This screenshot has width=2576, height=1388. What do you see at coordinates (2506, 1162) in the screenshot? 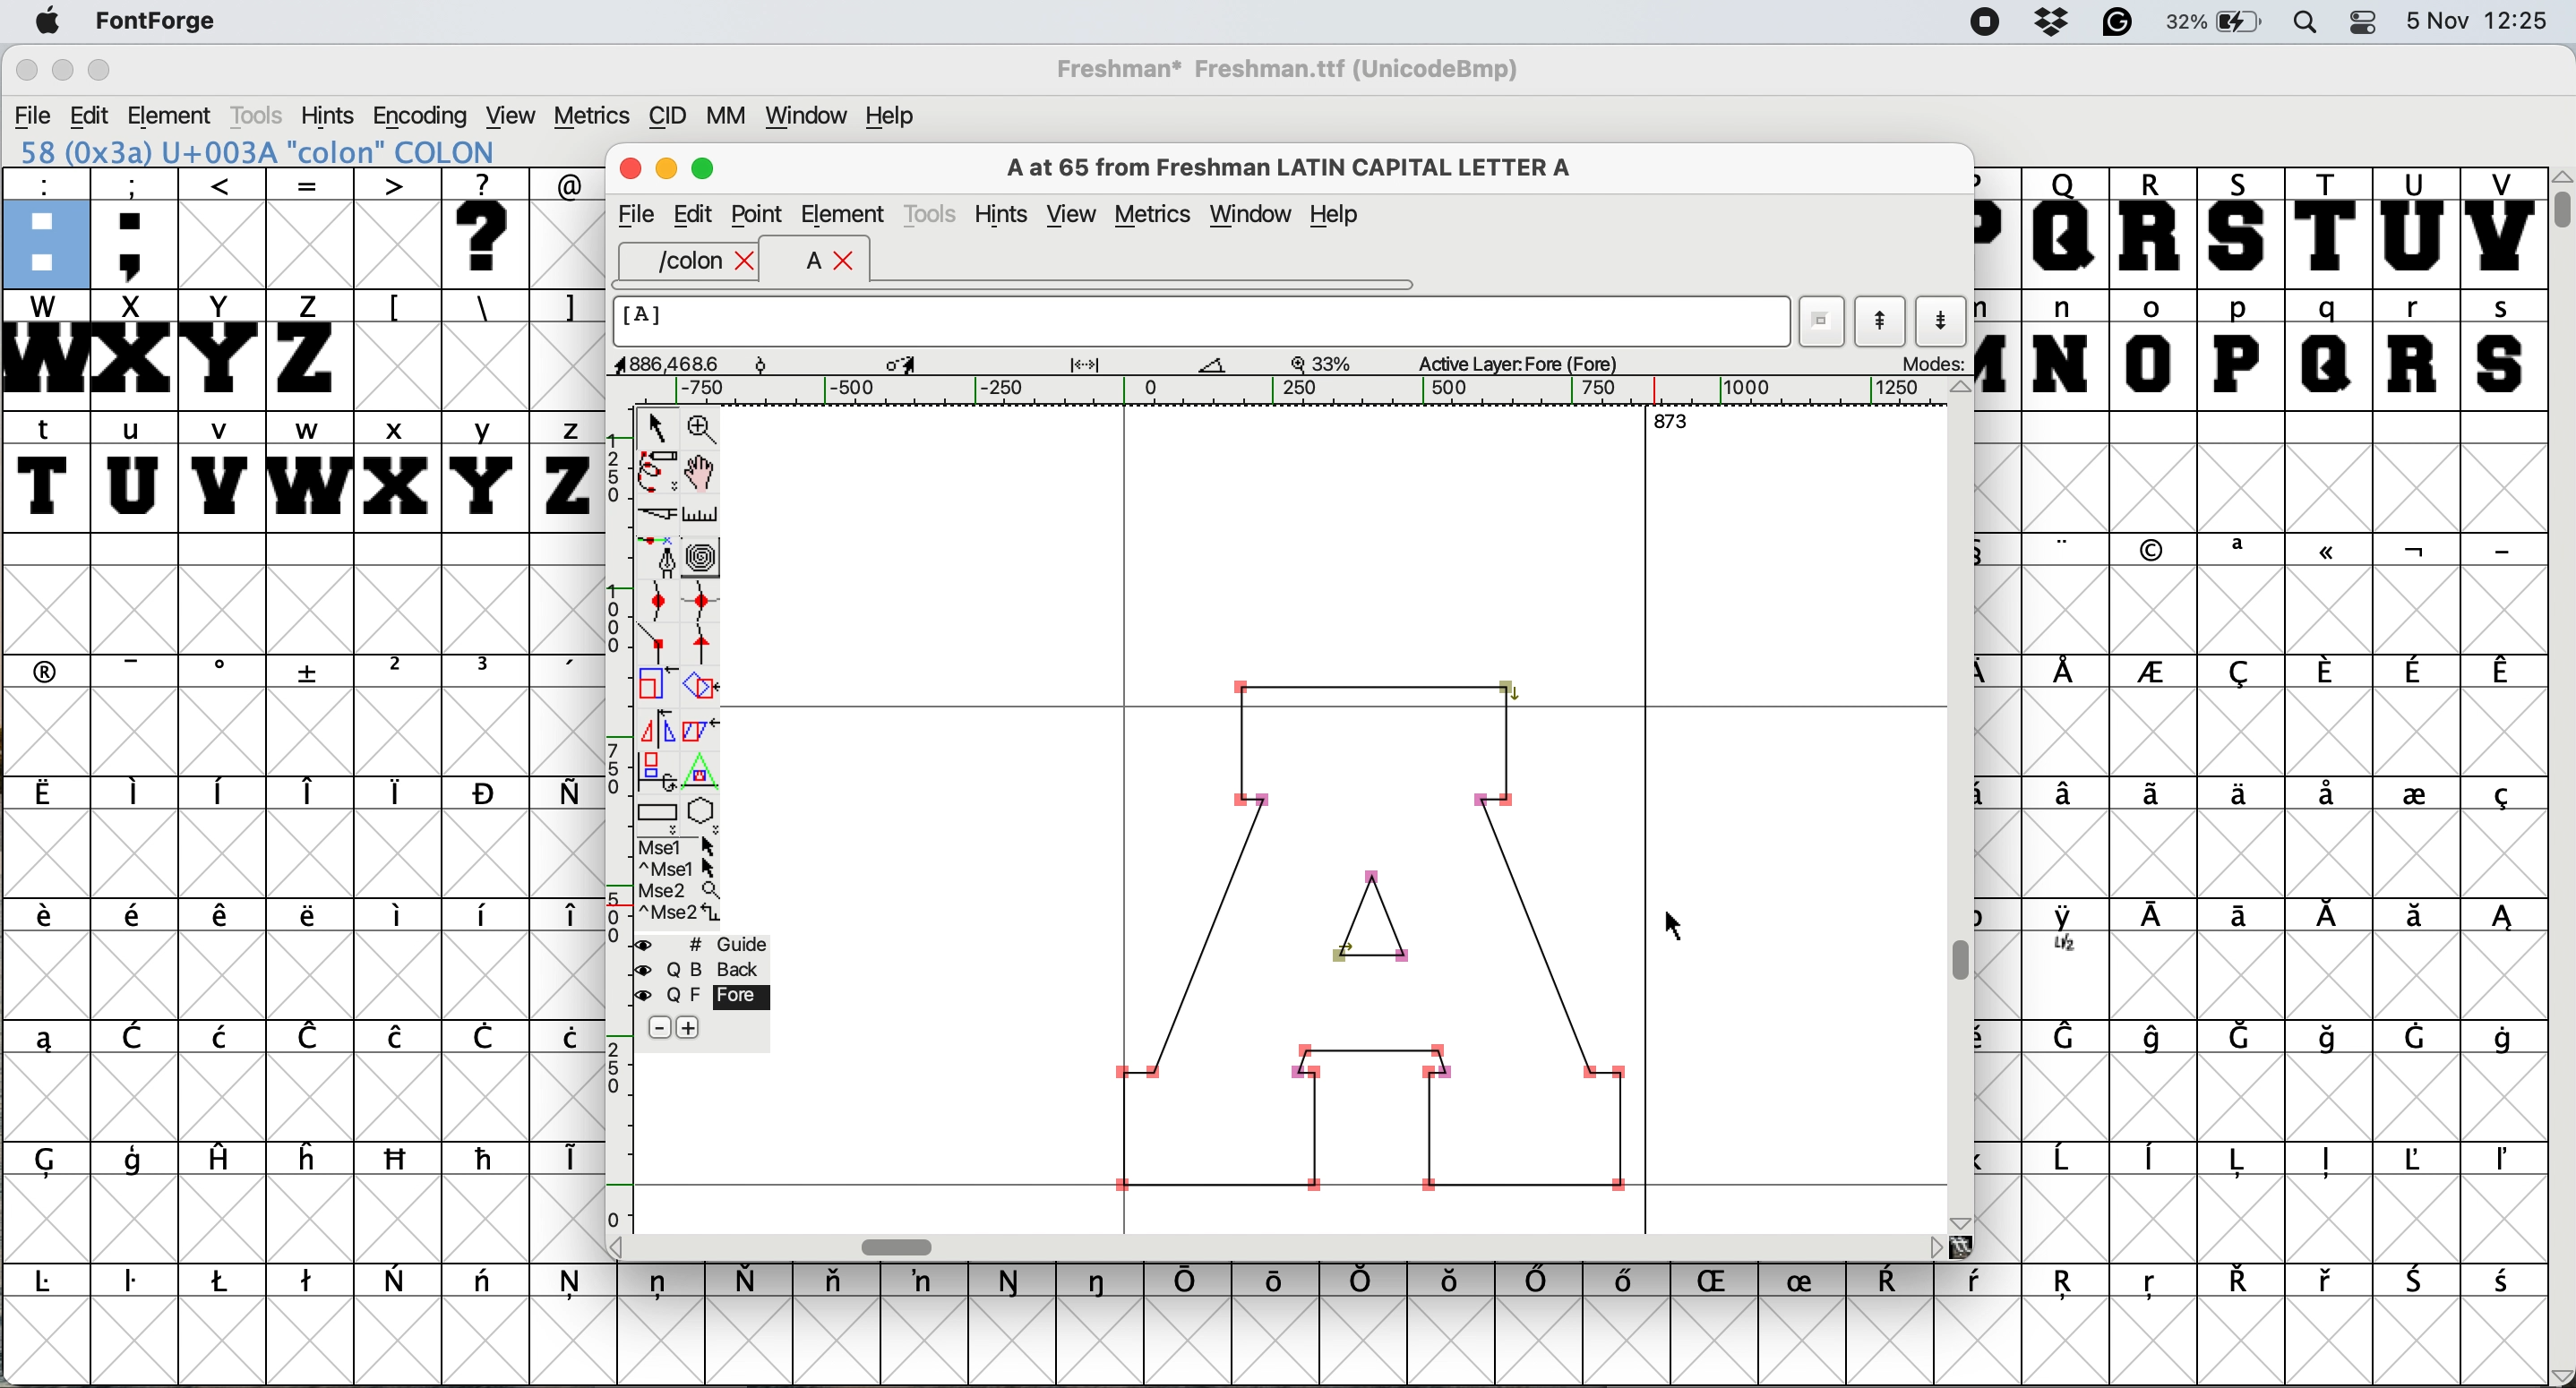
I see `symbol` at bounding box center [2506, 1162].